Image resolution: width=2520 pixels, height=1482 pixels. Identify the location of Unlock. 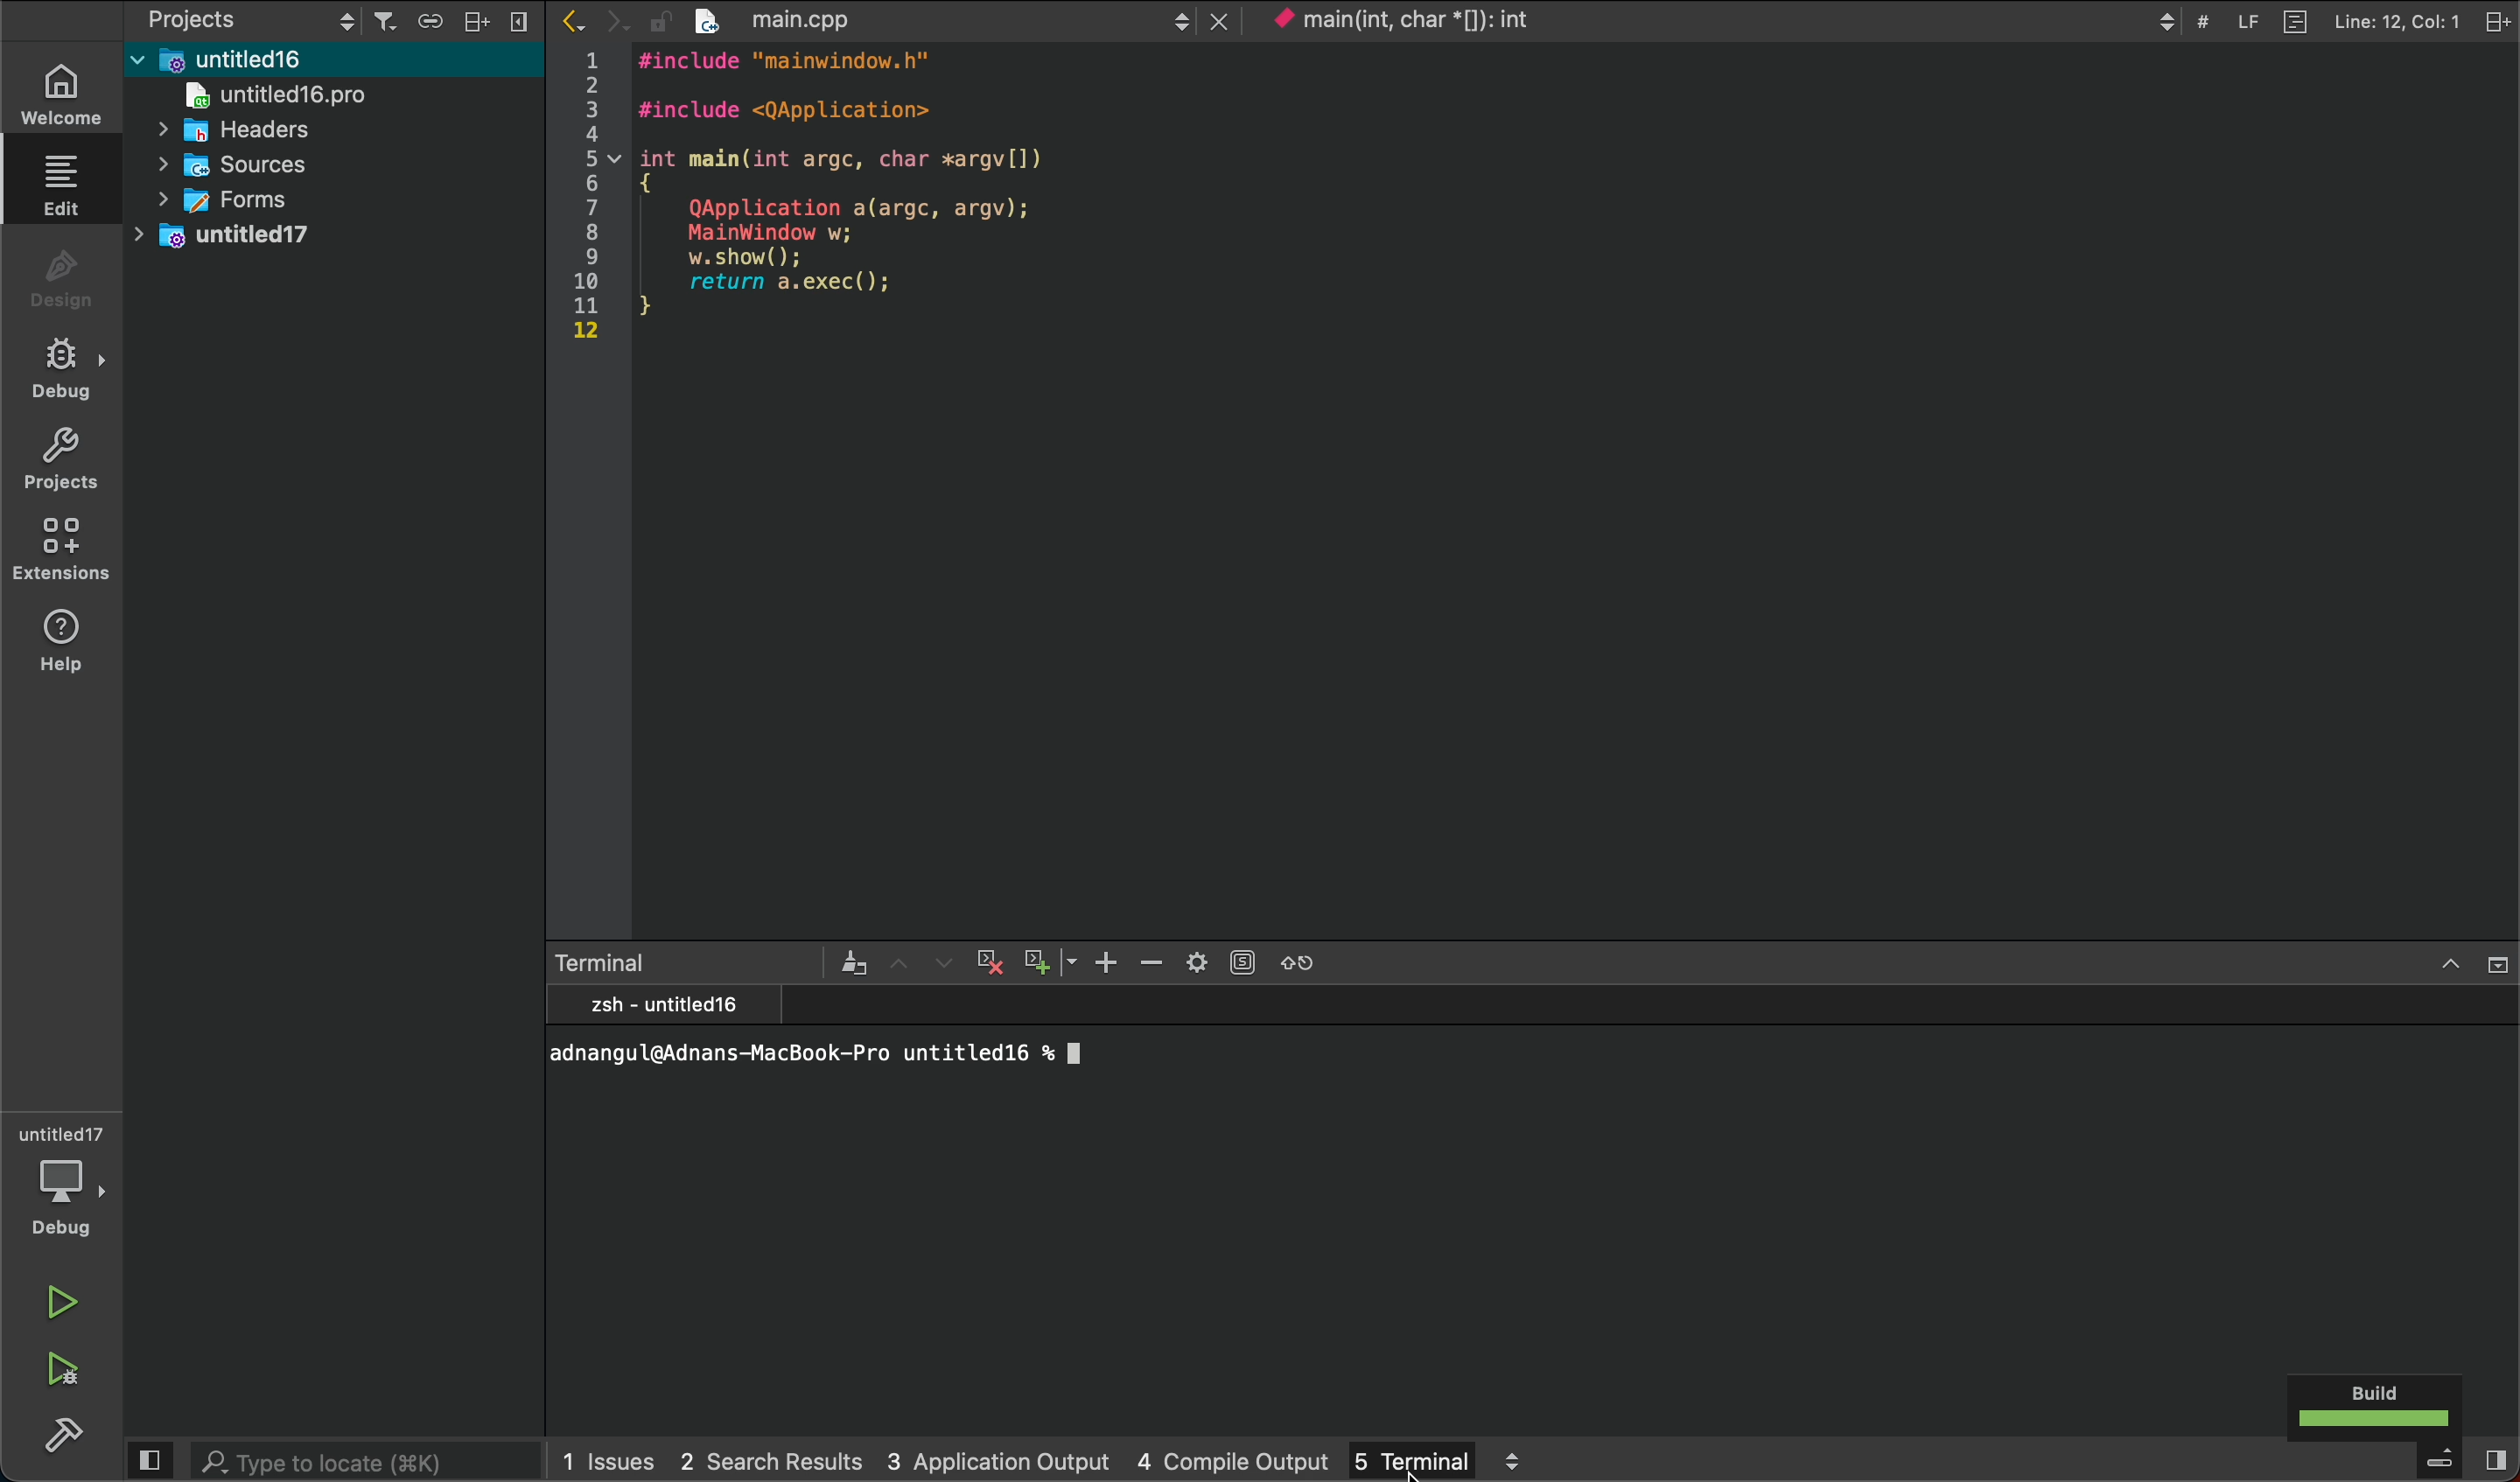
(659, 21).